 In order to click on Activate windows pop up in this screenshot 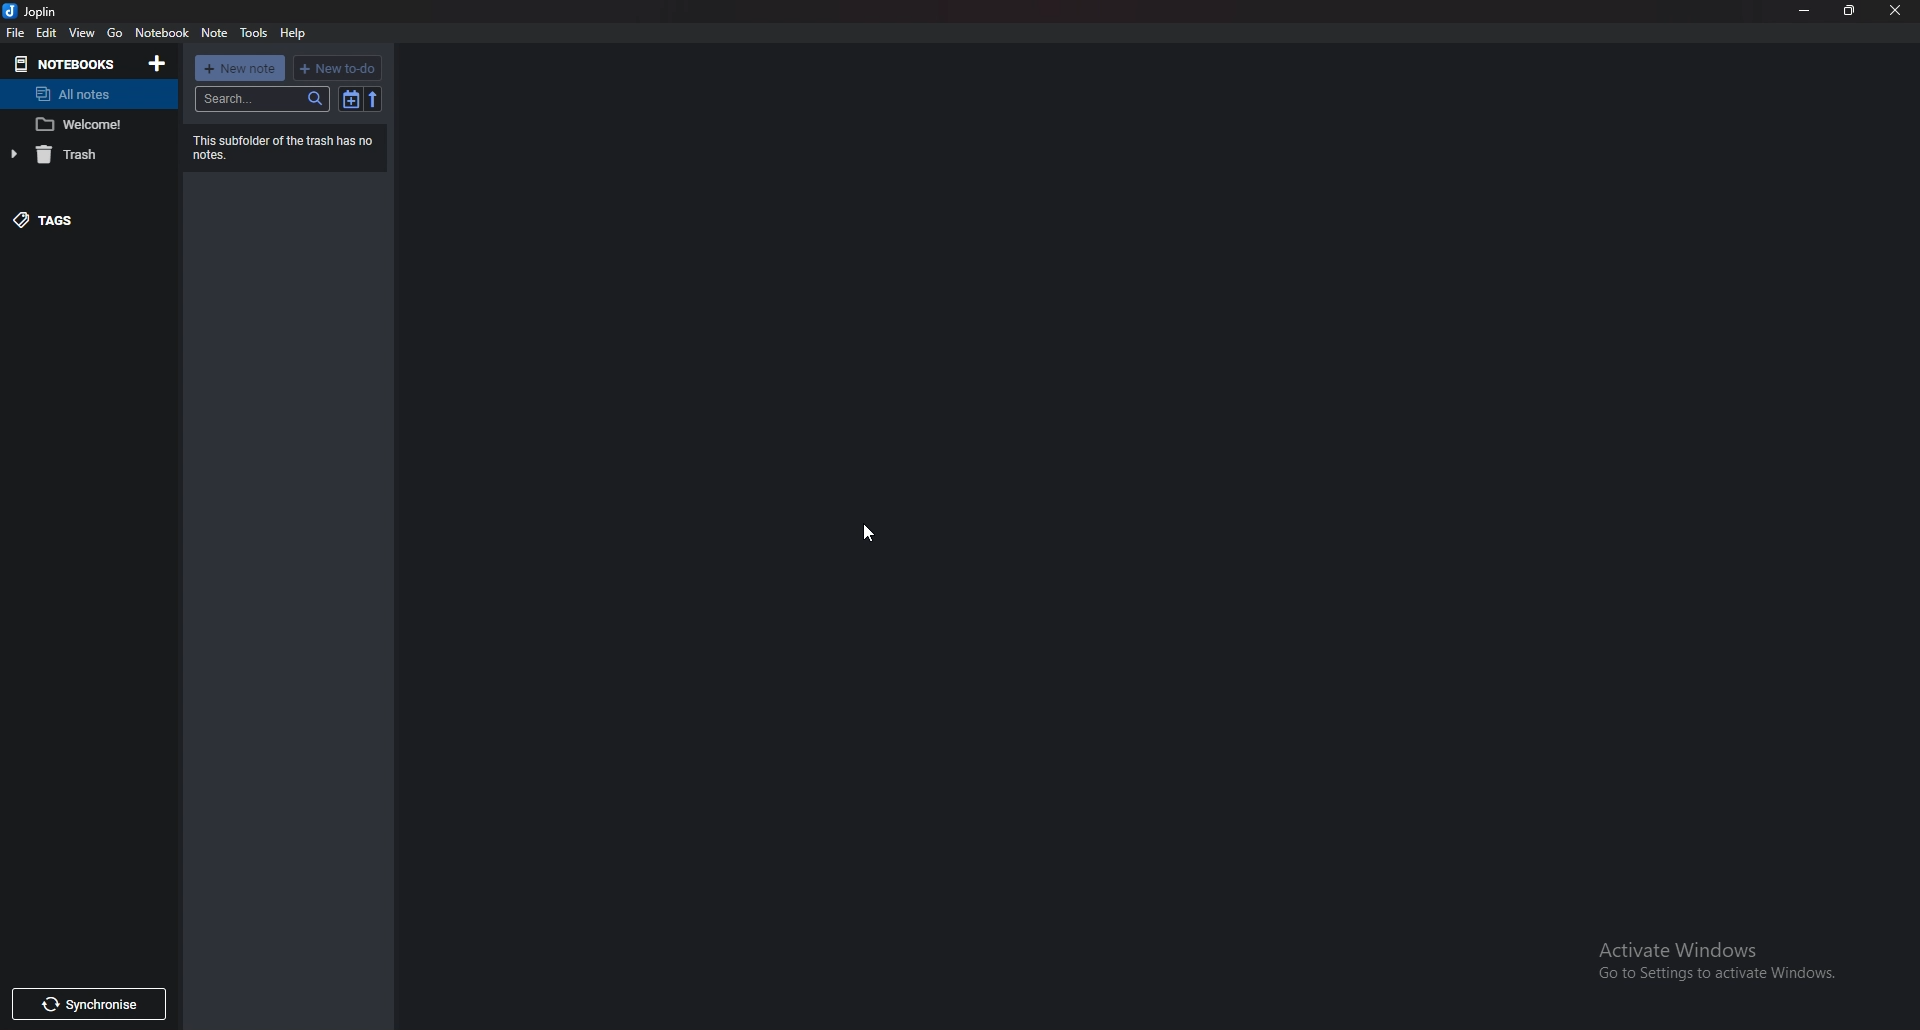, I will do `click(1721, 961)`.